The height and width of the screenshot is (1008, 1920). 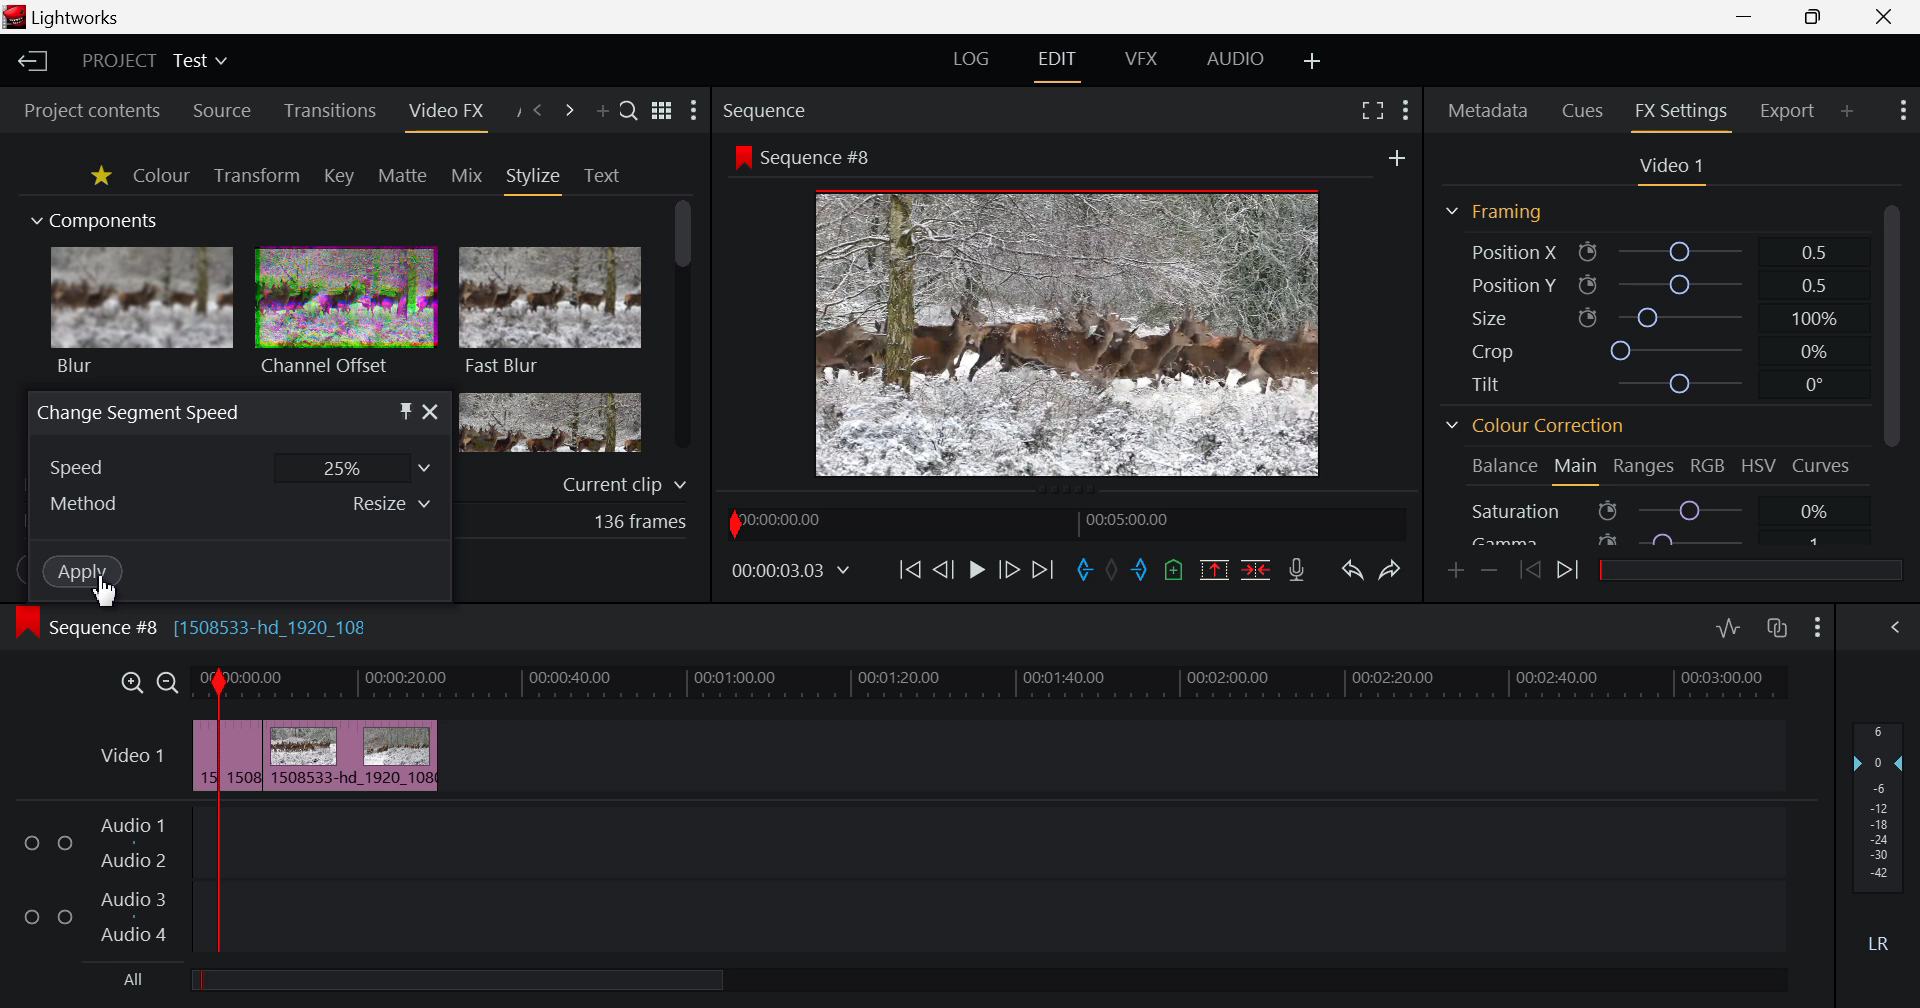 I want to click on Remove all marks, so click(x=1118, y=567).